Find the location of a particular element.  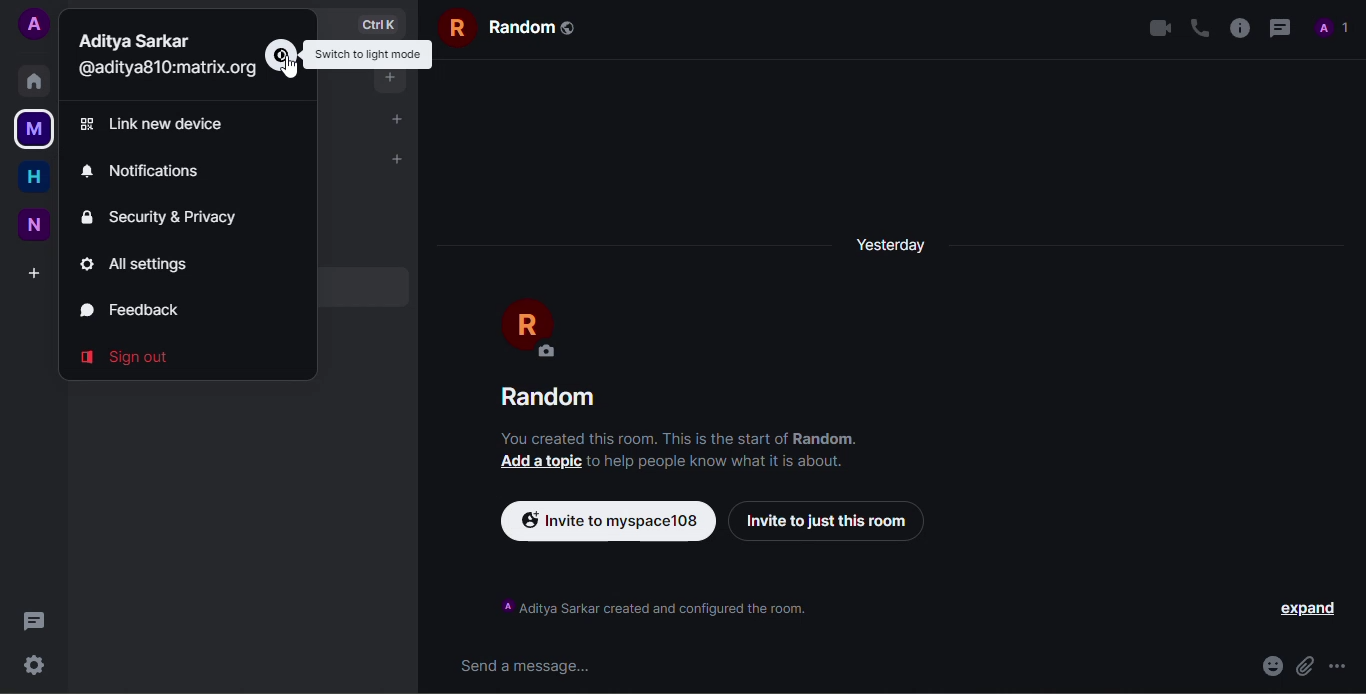

switch to light mode is located at coordinates (368, 53).